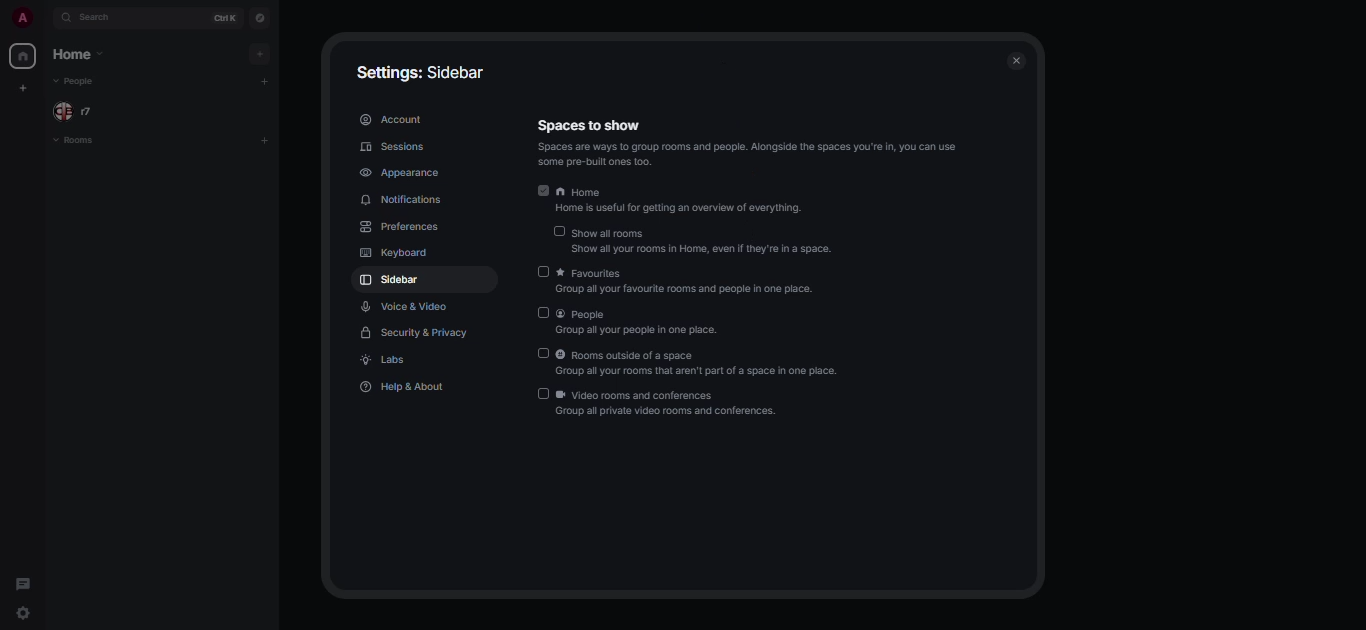 The image size is (1366, 630). Describe the element at coordinates (21, 19) in the screenshot. I see `profile` at that location.